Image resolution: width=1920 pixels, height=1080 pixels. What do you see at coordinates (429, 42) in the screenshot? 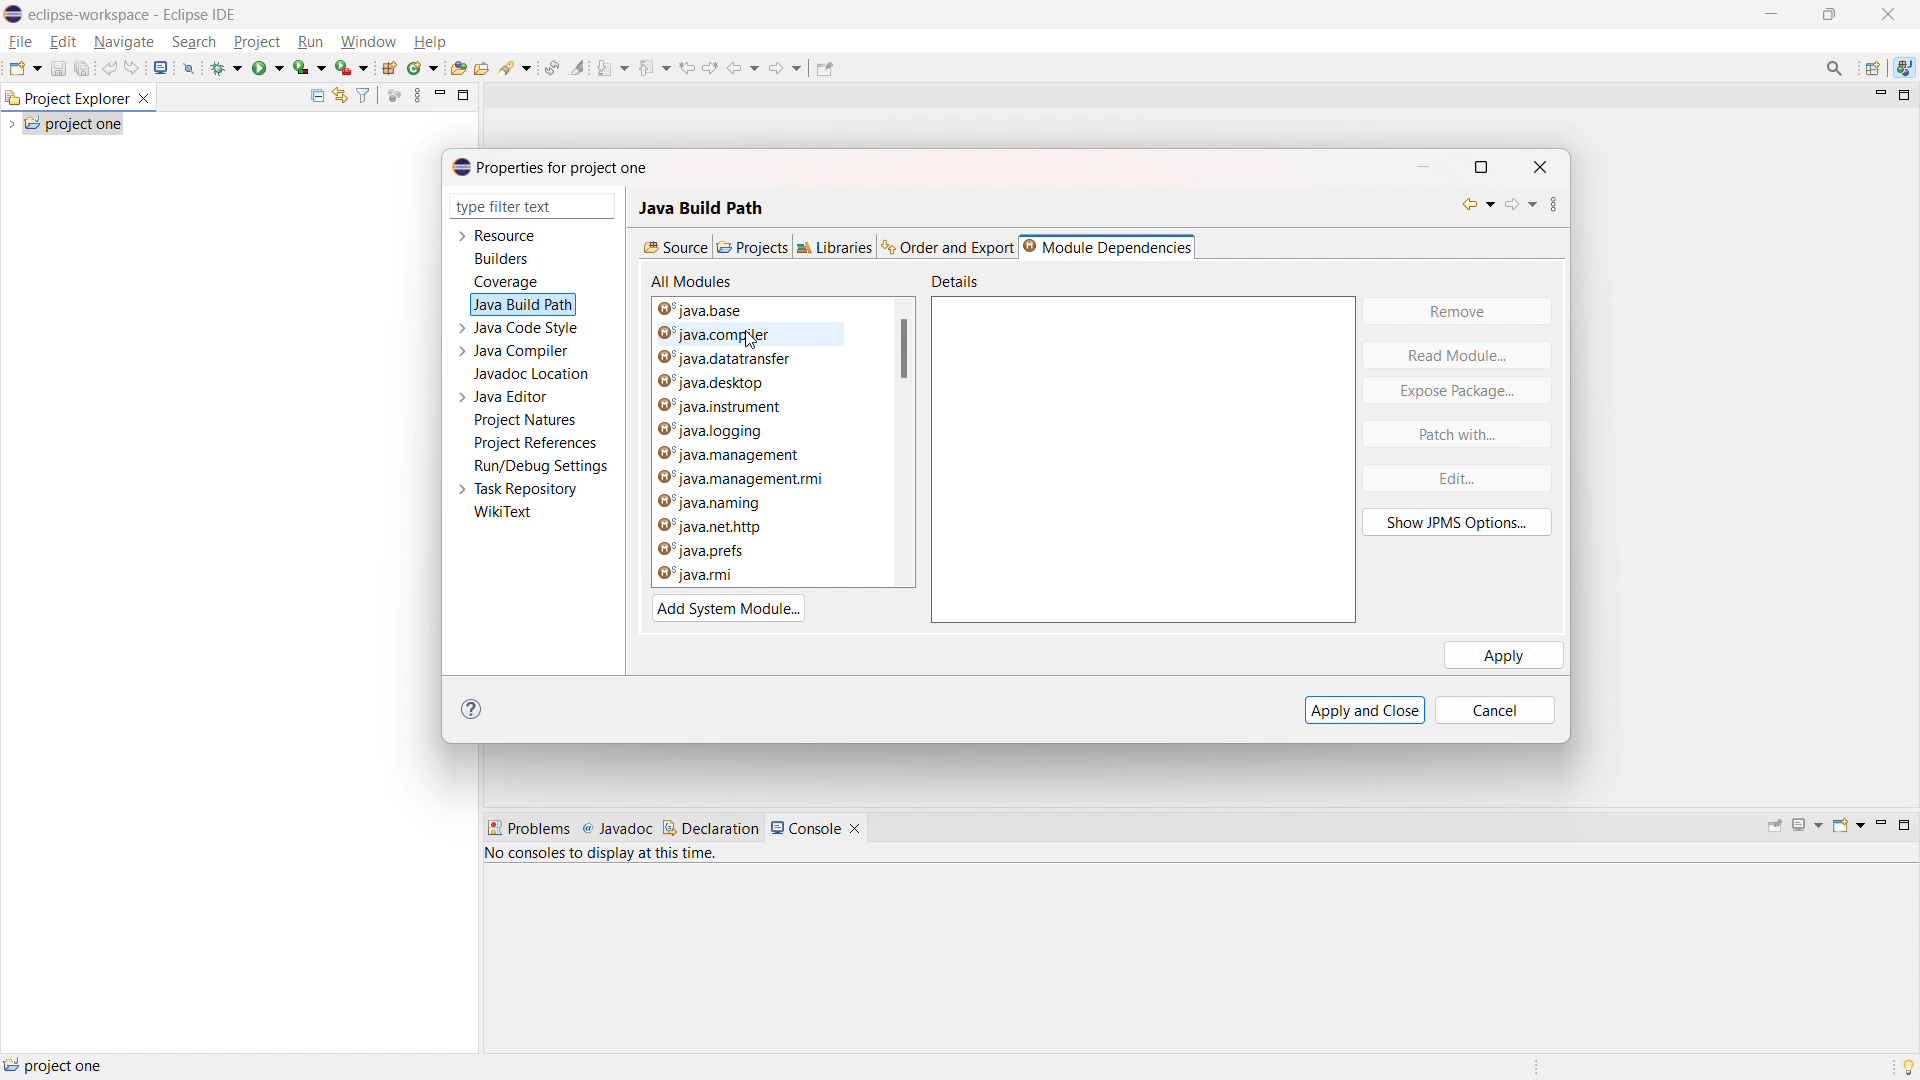
I see `help` at bounding box center [429, 42].